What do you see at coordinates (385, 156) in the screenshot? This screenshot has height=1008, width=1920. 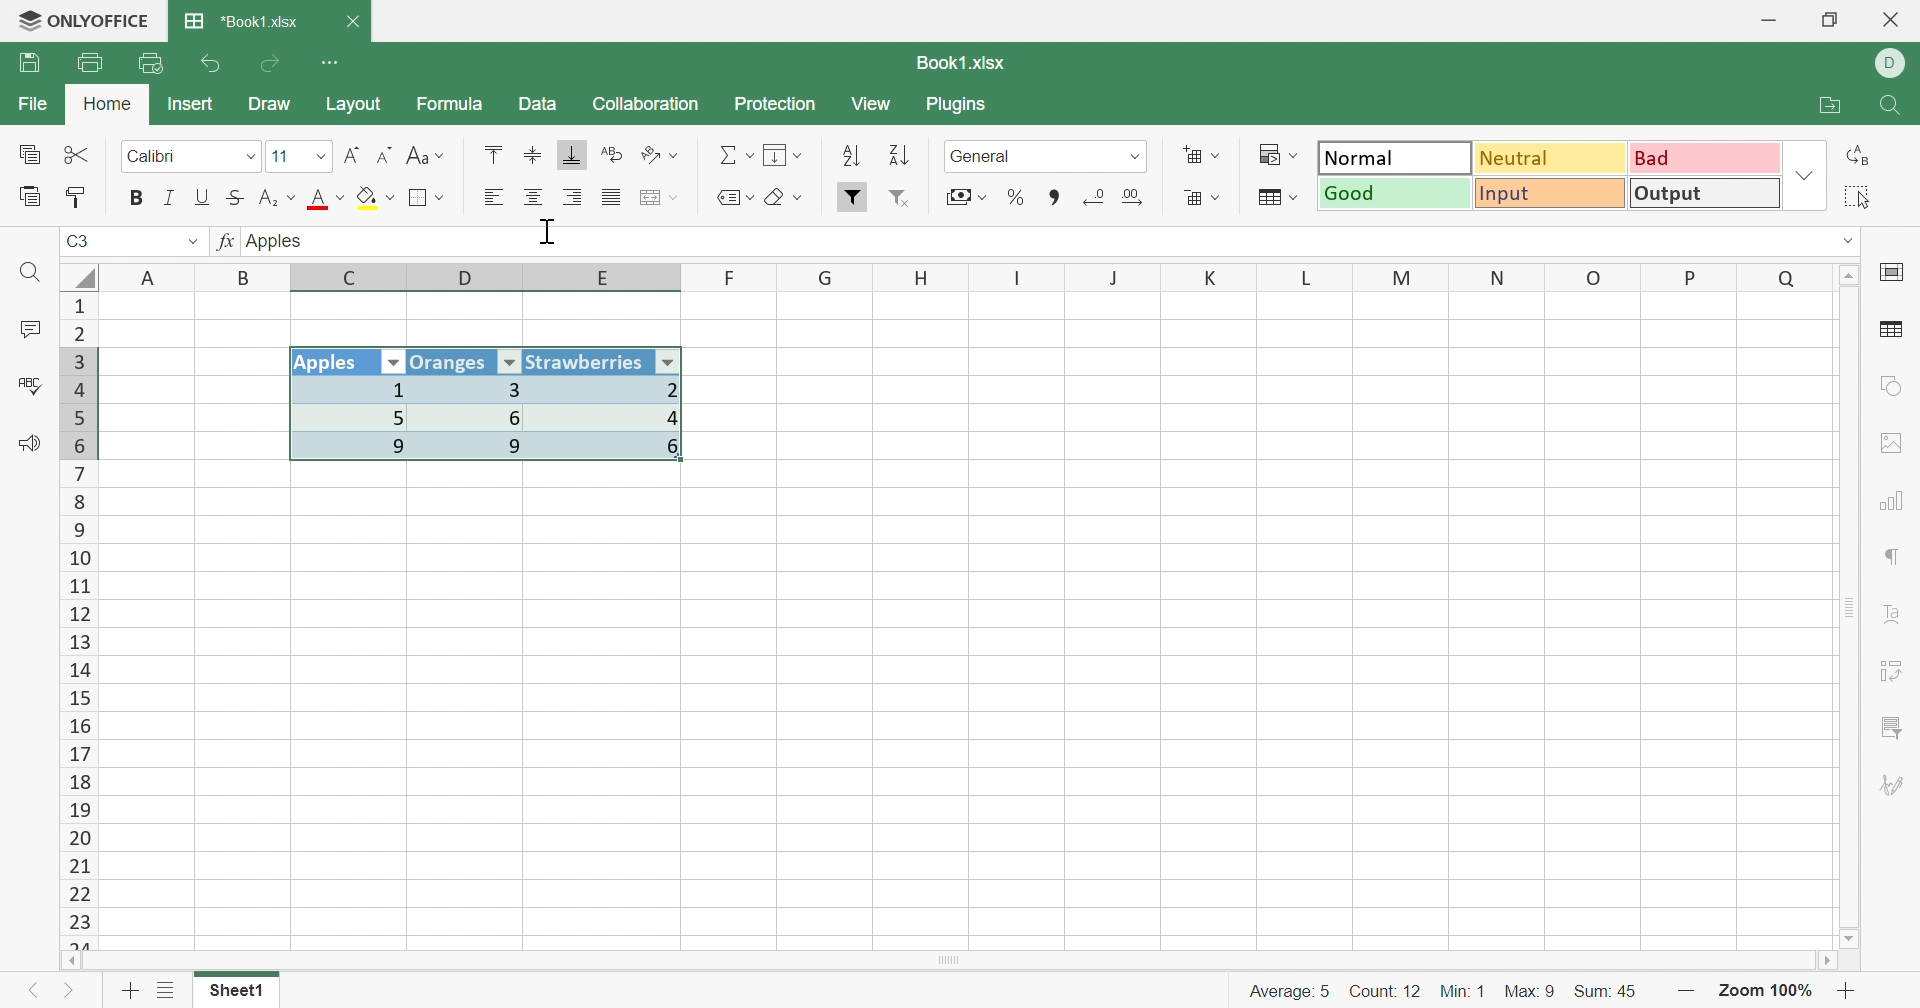 I see `Decrement font size` at bounding box center [385, 156].